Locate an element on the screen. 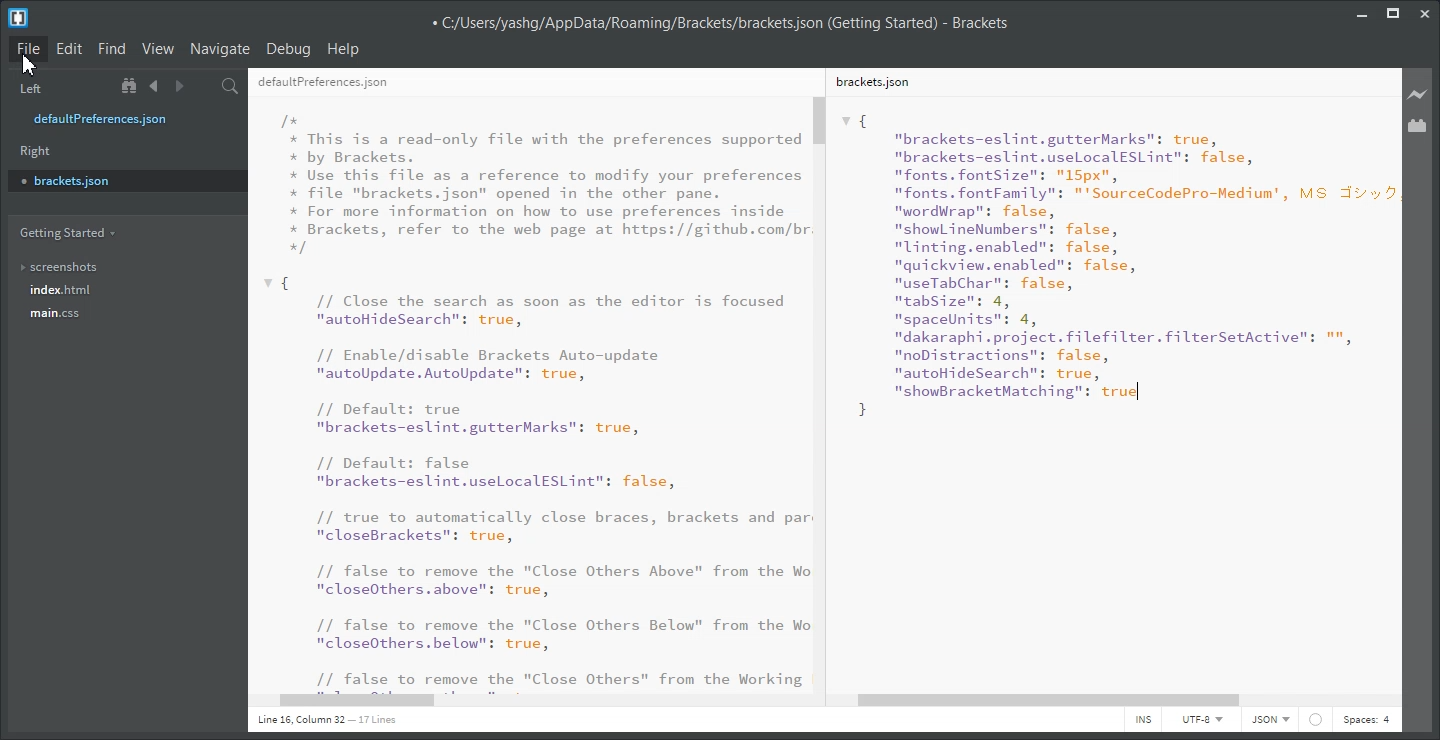  Find is located at coordinates (112, 49).